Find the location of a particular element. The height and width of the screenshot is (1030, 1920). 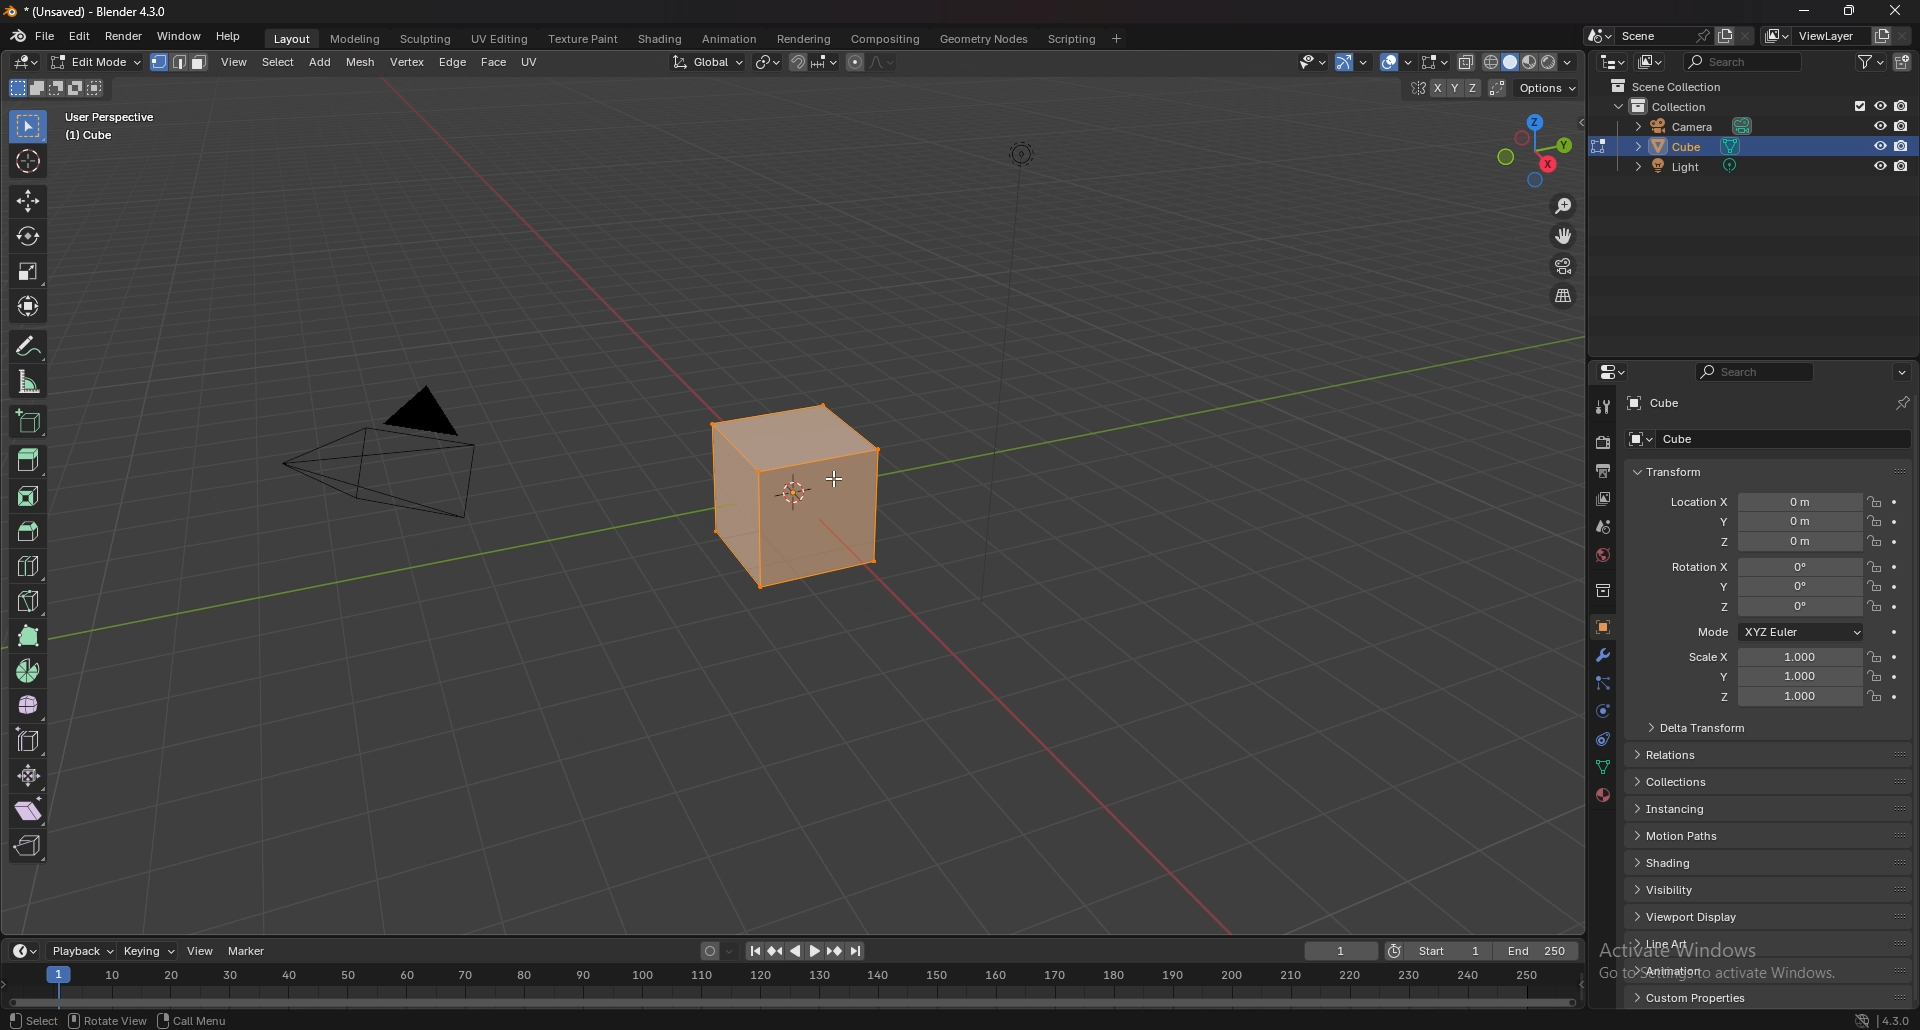

animate property is located at coordinates (1895, 542).